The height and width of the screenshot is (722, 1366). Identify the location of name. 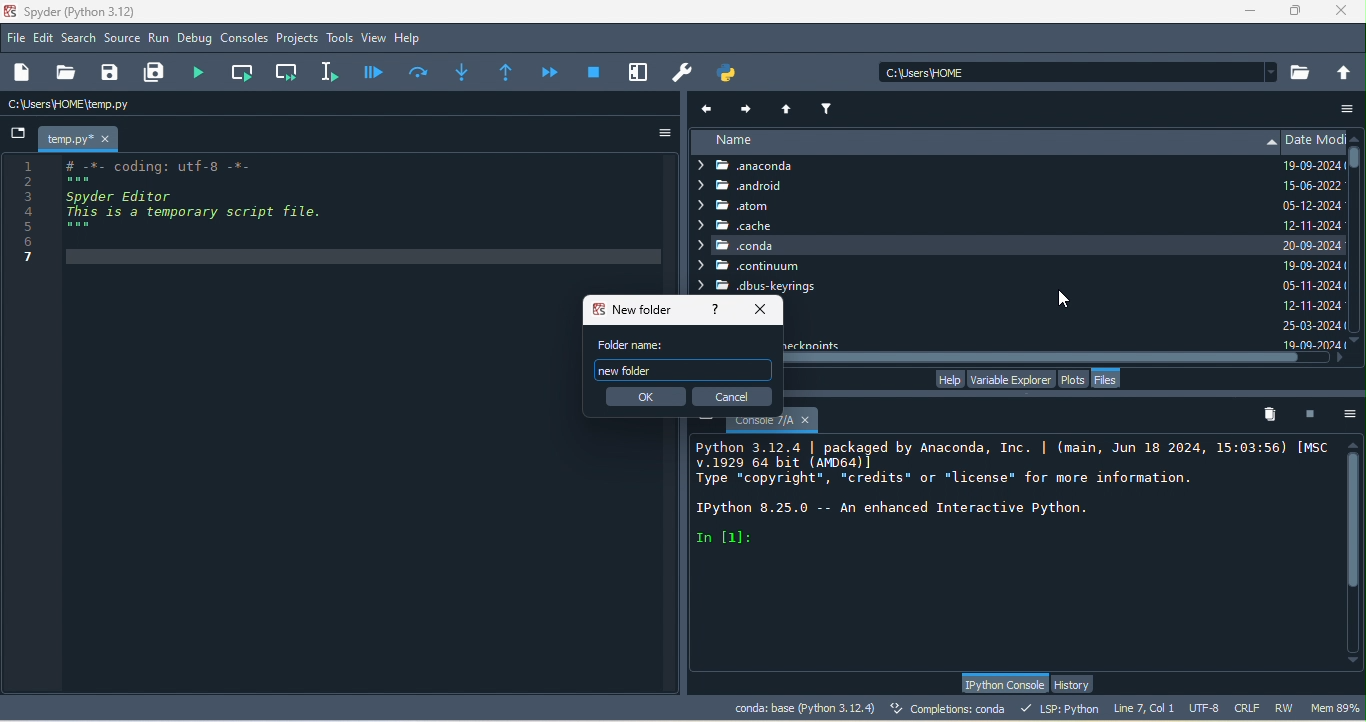
(983, 142).